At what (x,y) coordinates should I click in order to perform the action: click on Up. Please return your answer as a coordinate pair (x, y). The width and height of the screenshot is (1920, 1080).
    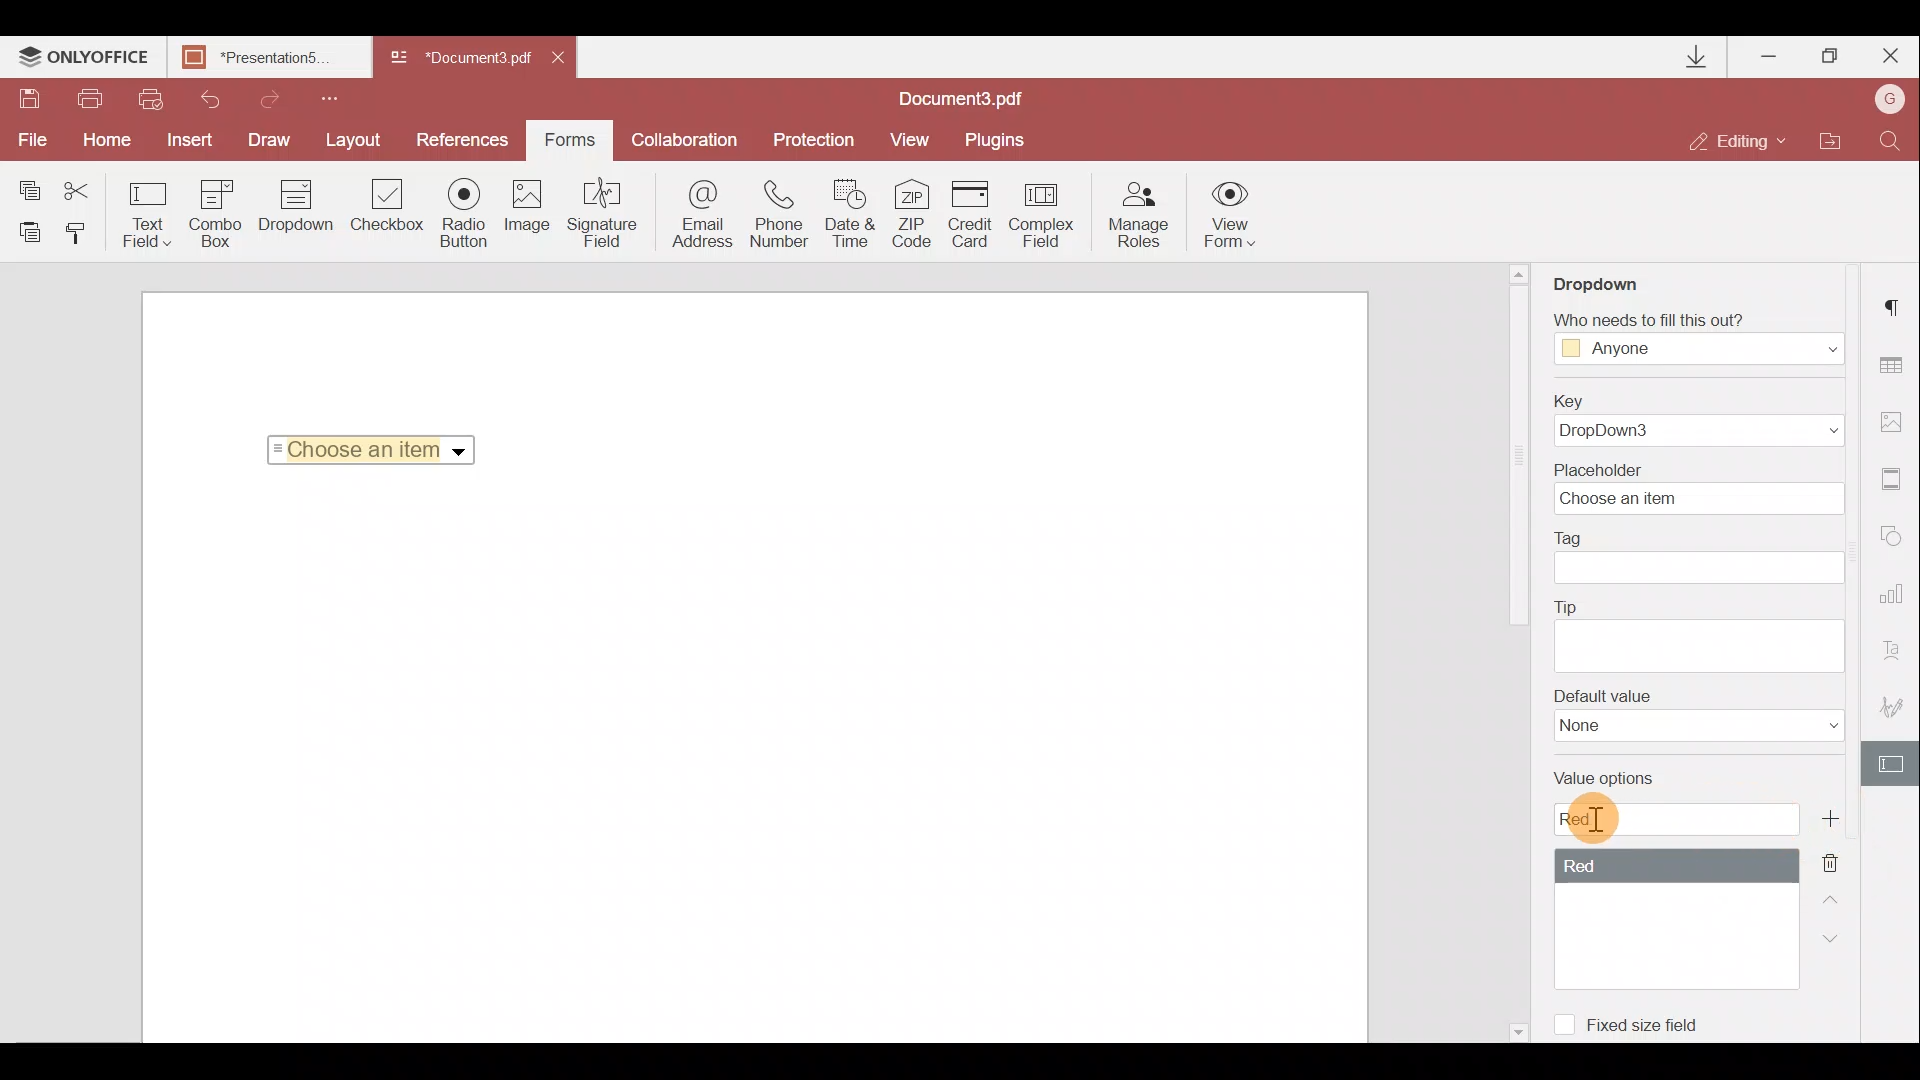
    Looking at the image, I should click on (1834, 896).